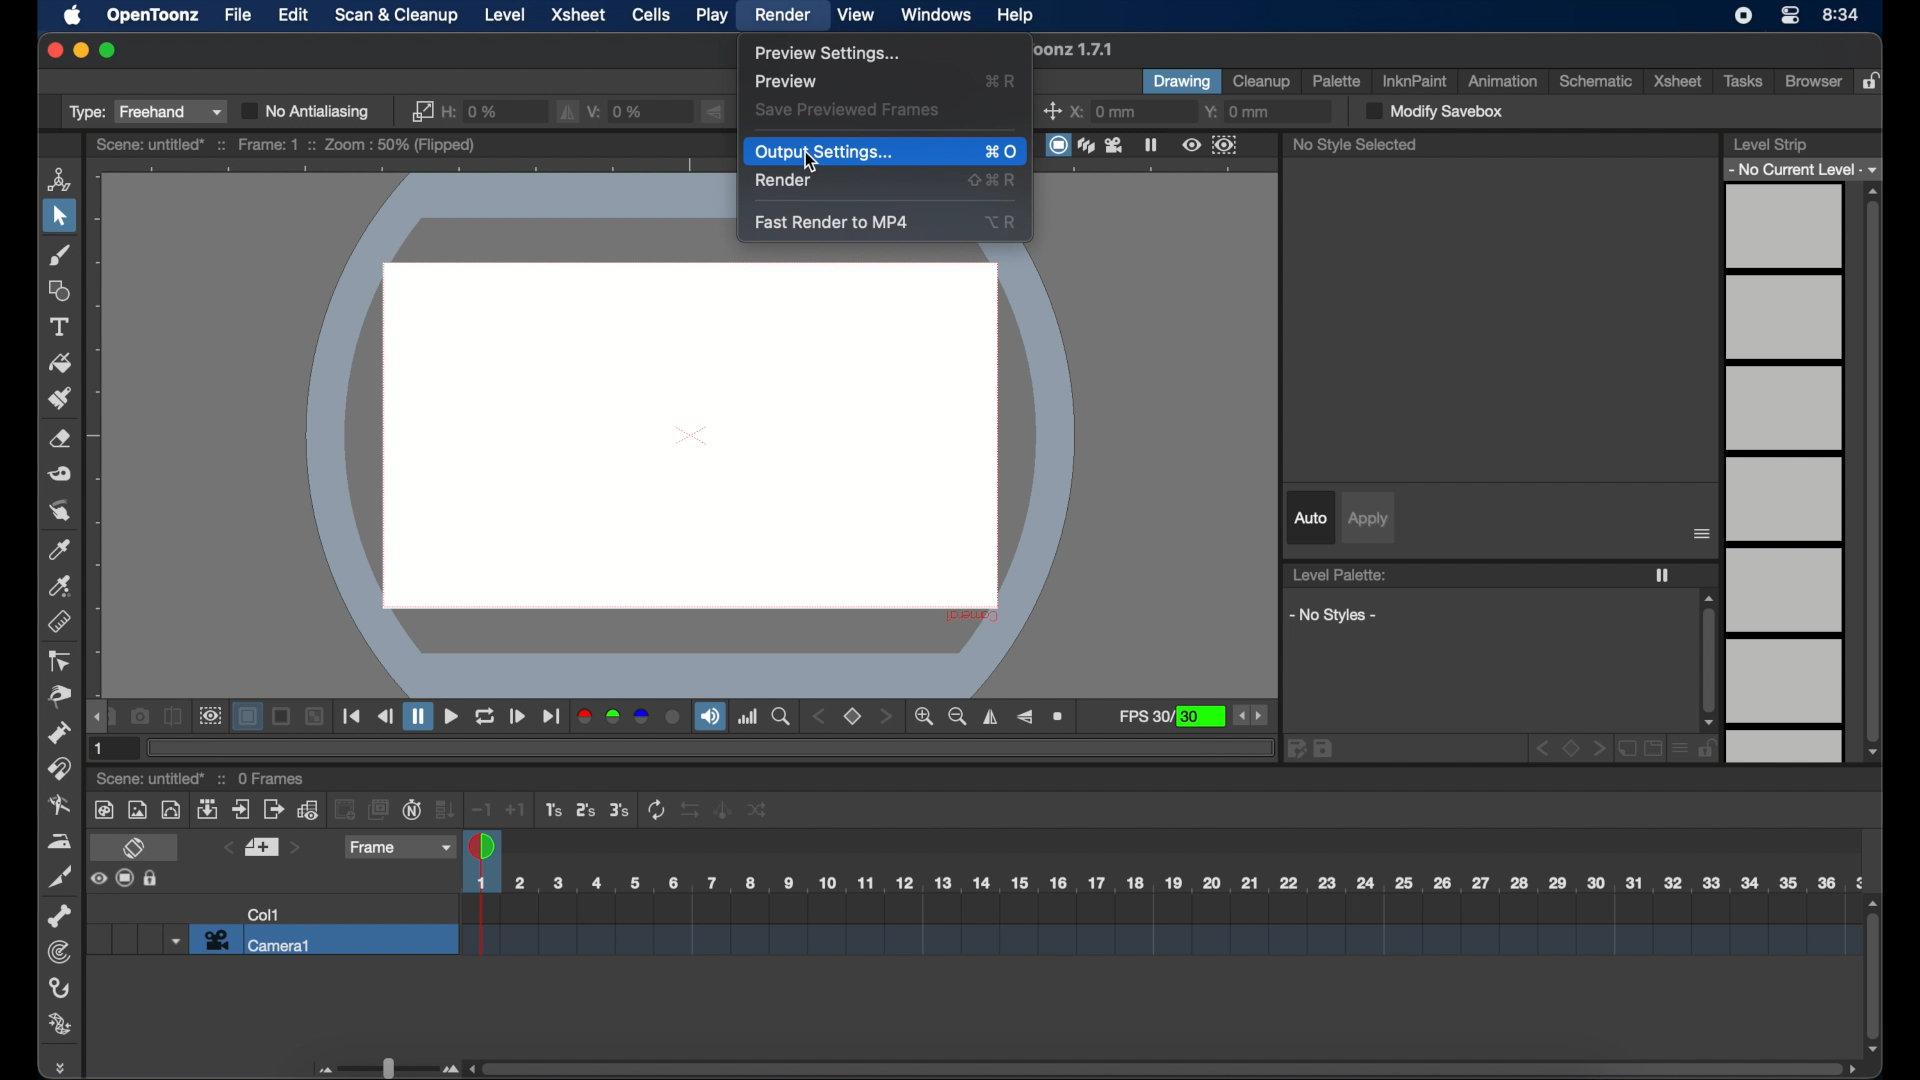  Describe the element at coordinates (1355, 144) in the screenshot. I see `no style selected` at that location.